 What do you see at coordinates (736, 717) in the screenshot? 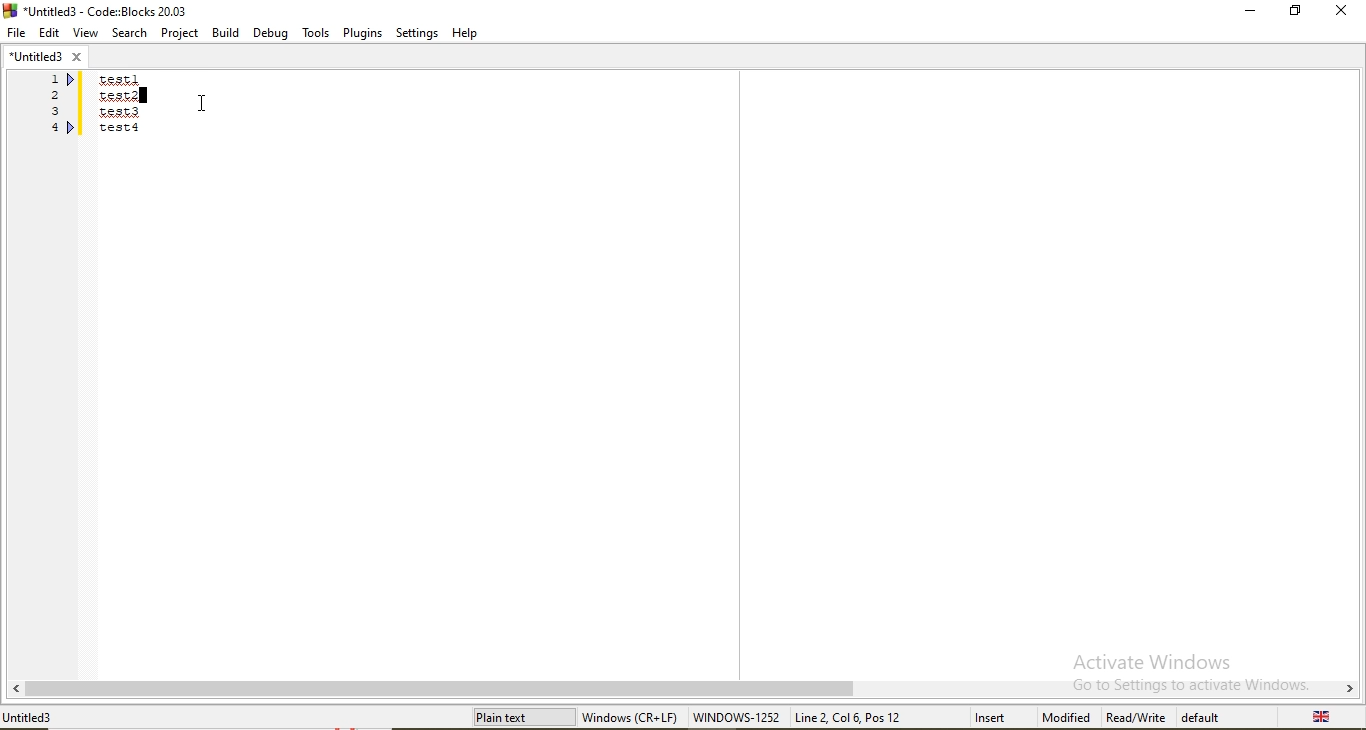
I see `WINDOWS-1252` at bounding box center [736, 717].